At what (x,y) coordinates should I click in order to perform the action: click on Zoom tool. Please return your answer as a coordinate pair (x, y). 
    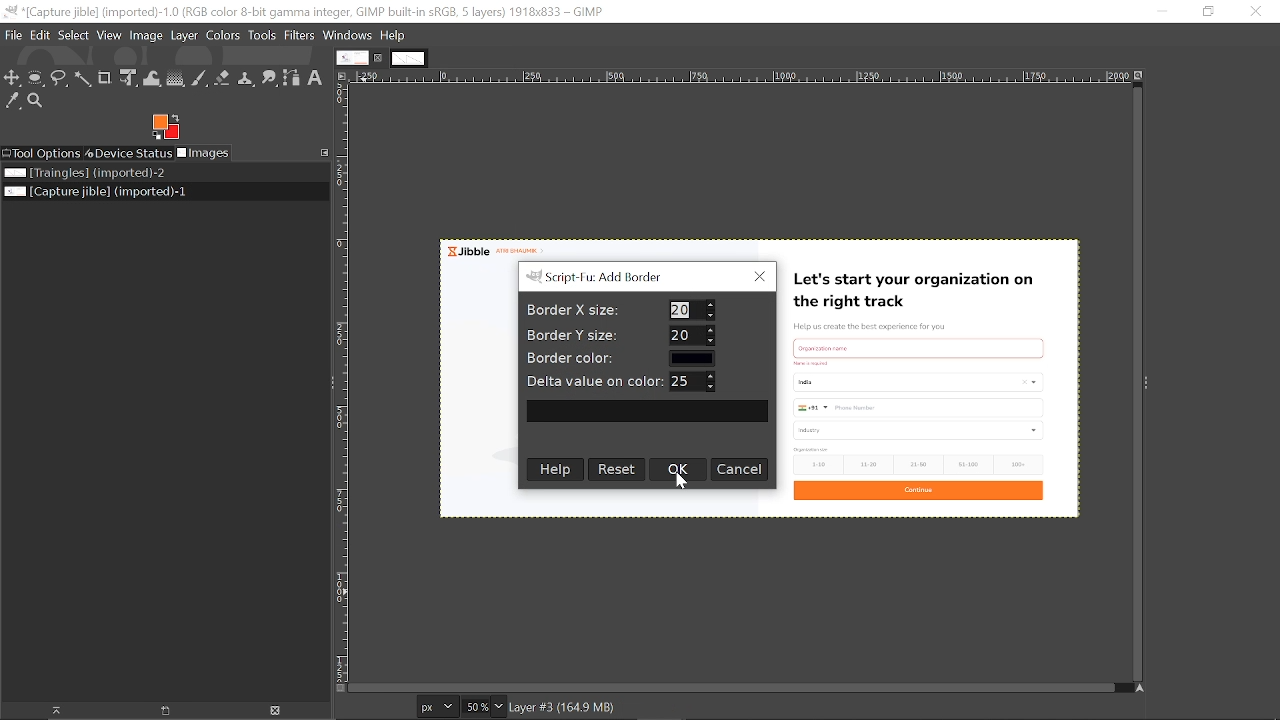
    Looking at the image, I should click on (37, 102).